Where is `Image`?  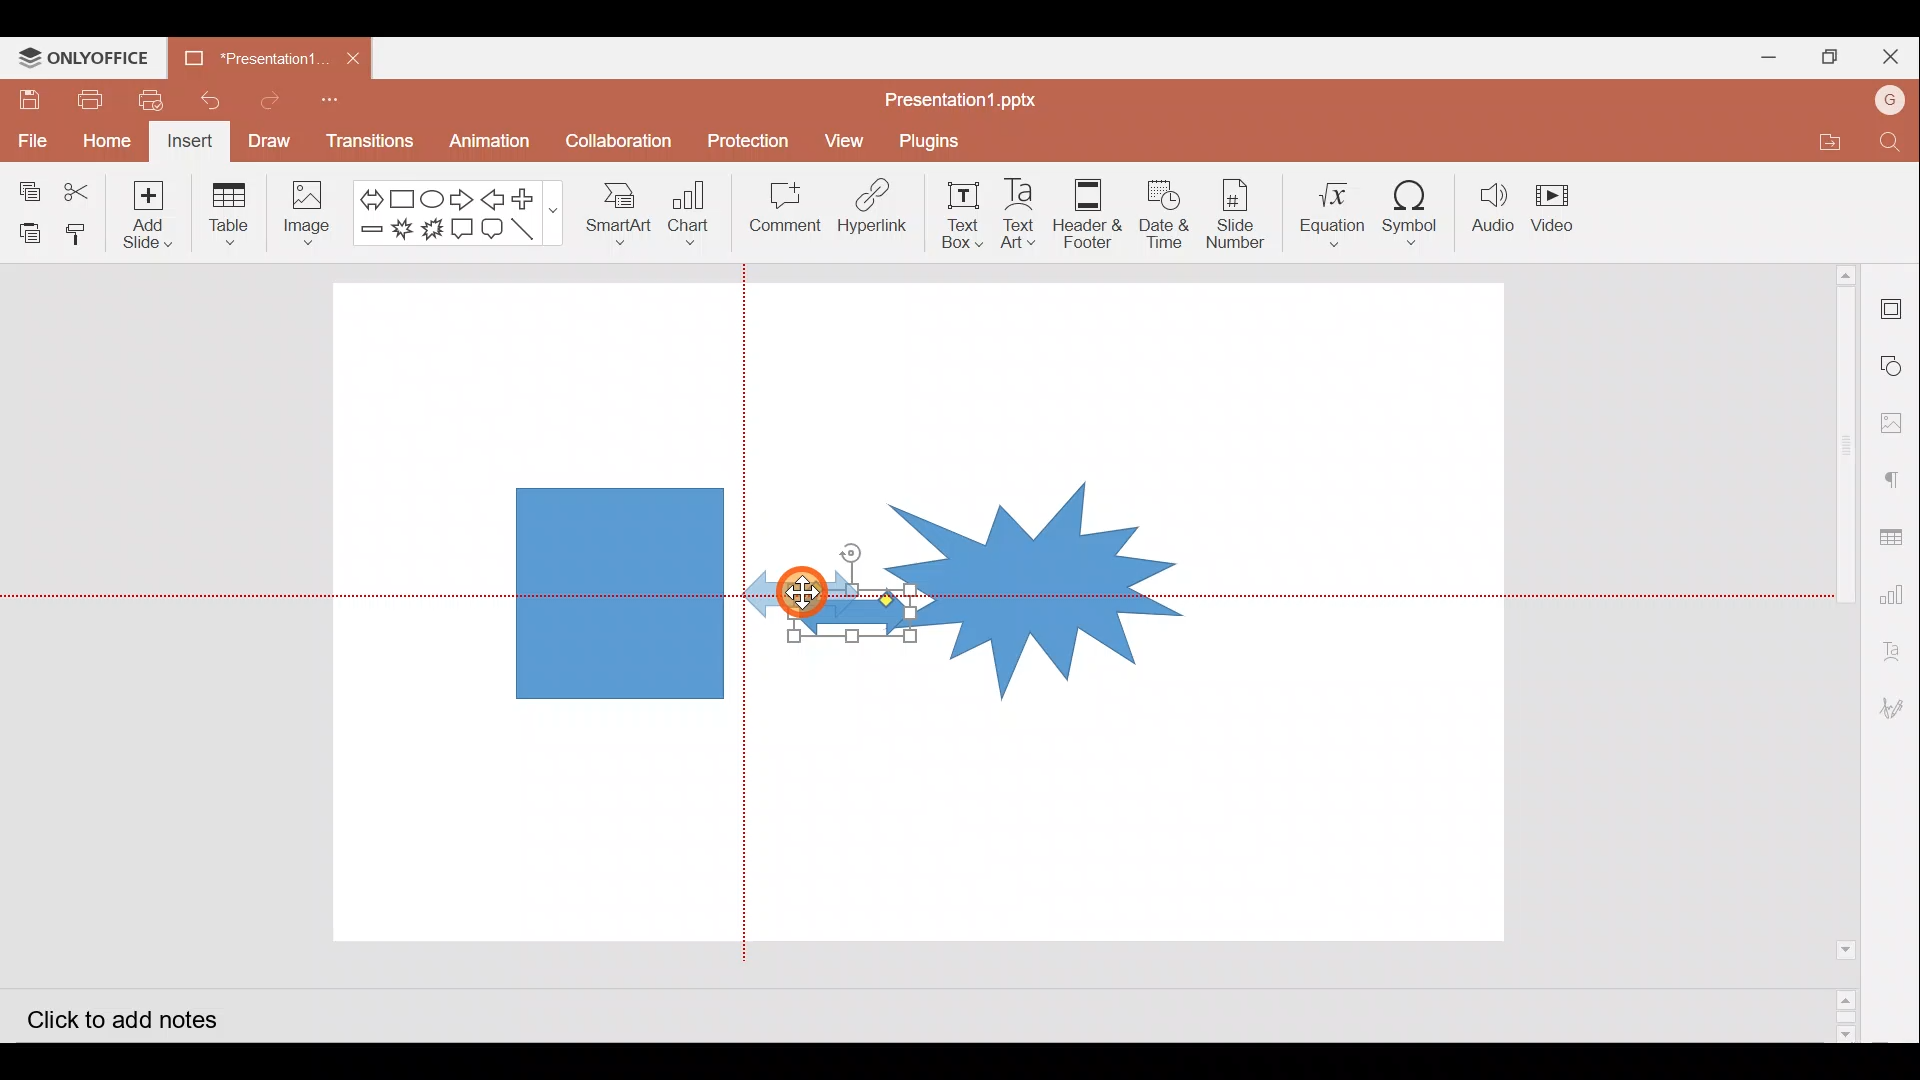
Image is located at coordinates (307, 211).